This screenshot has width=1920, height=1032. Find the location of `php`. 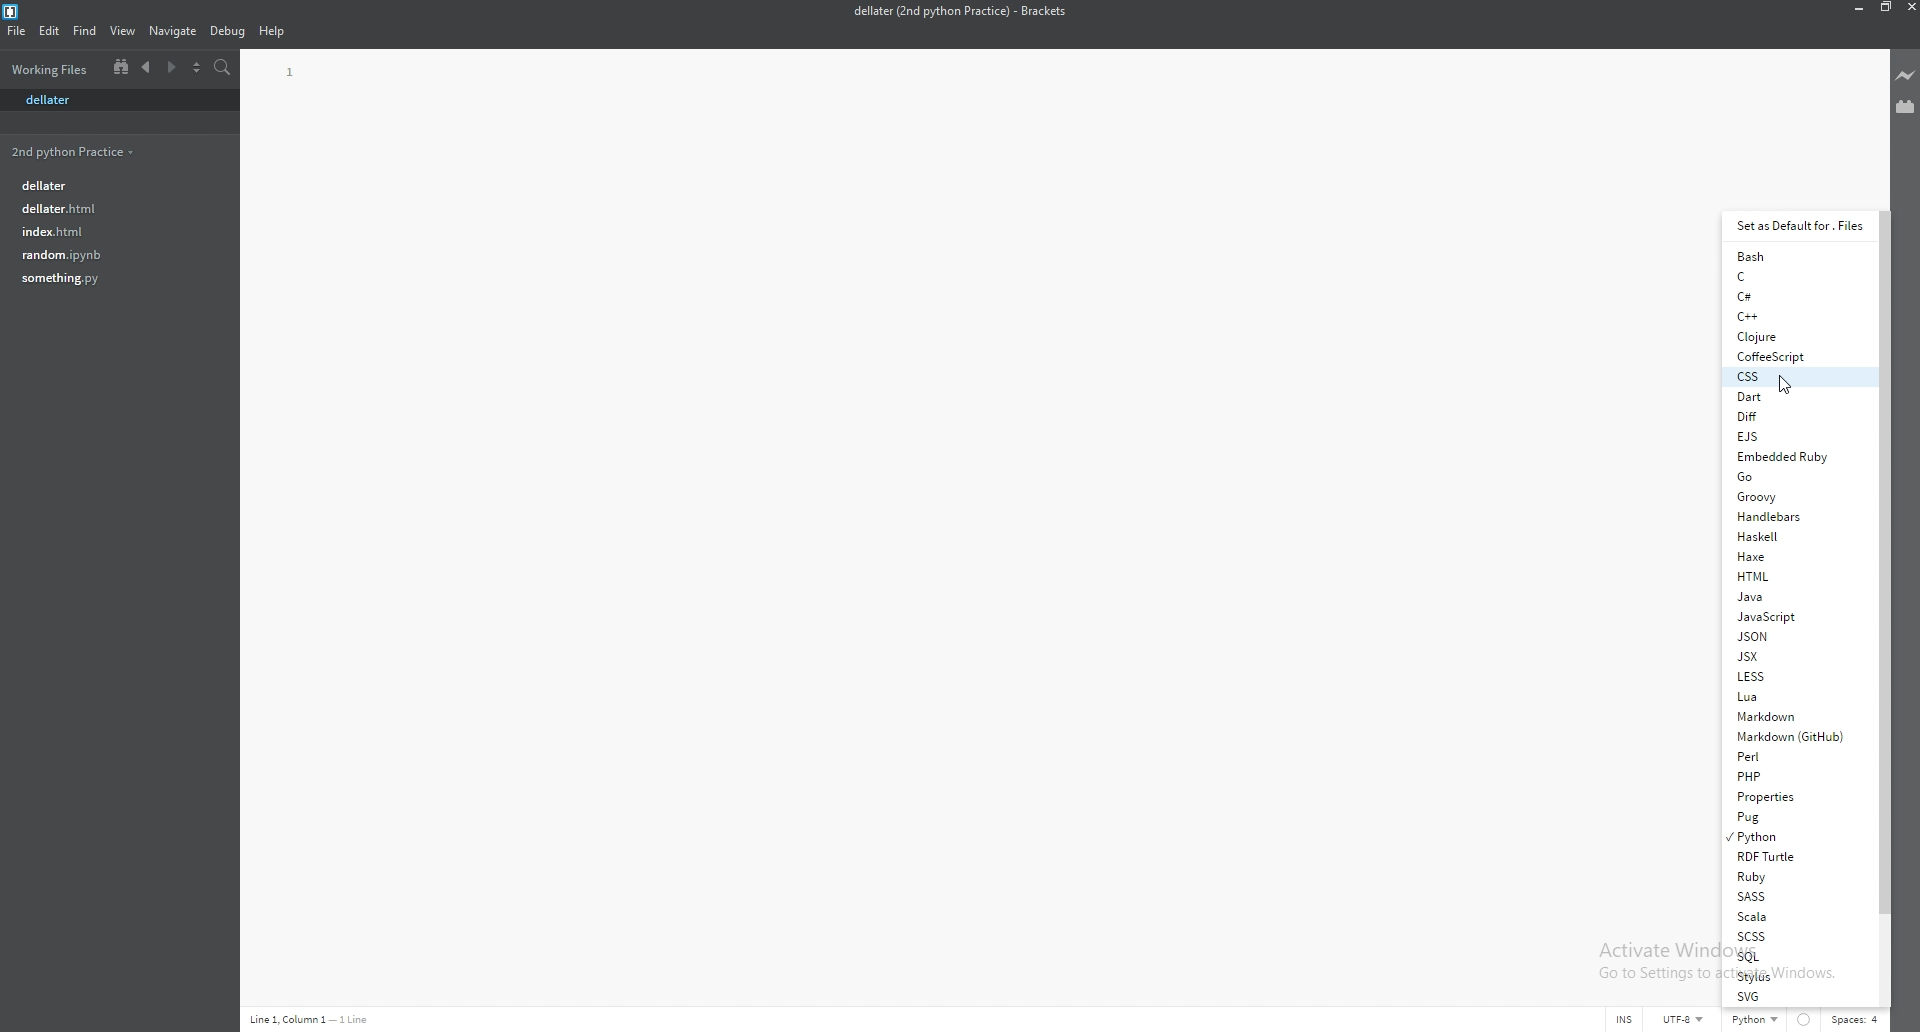

php is located at coordinates (1795, 776).